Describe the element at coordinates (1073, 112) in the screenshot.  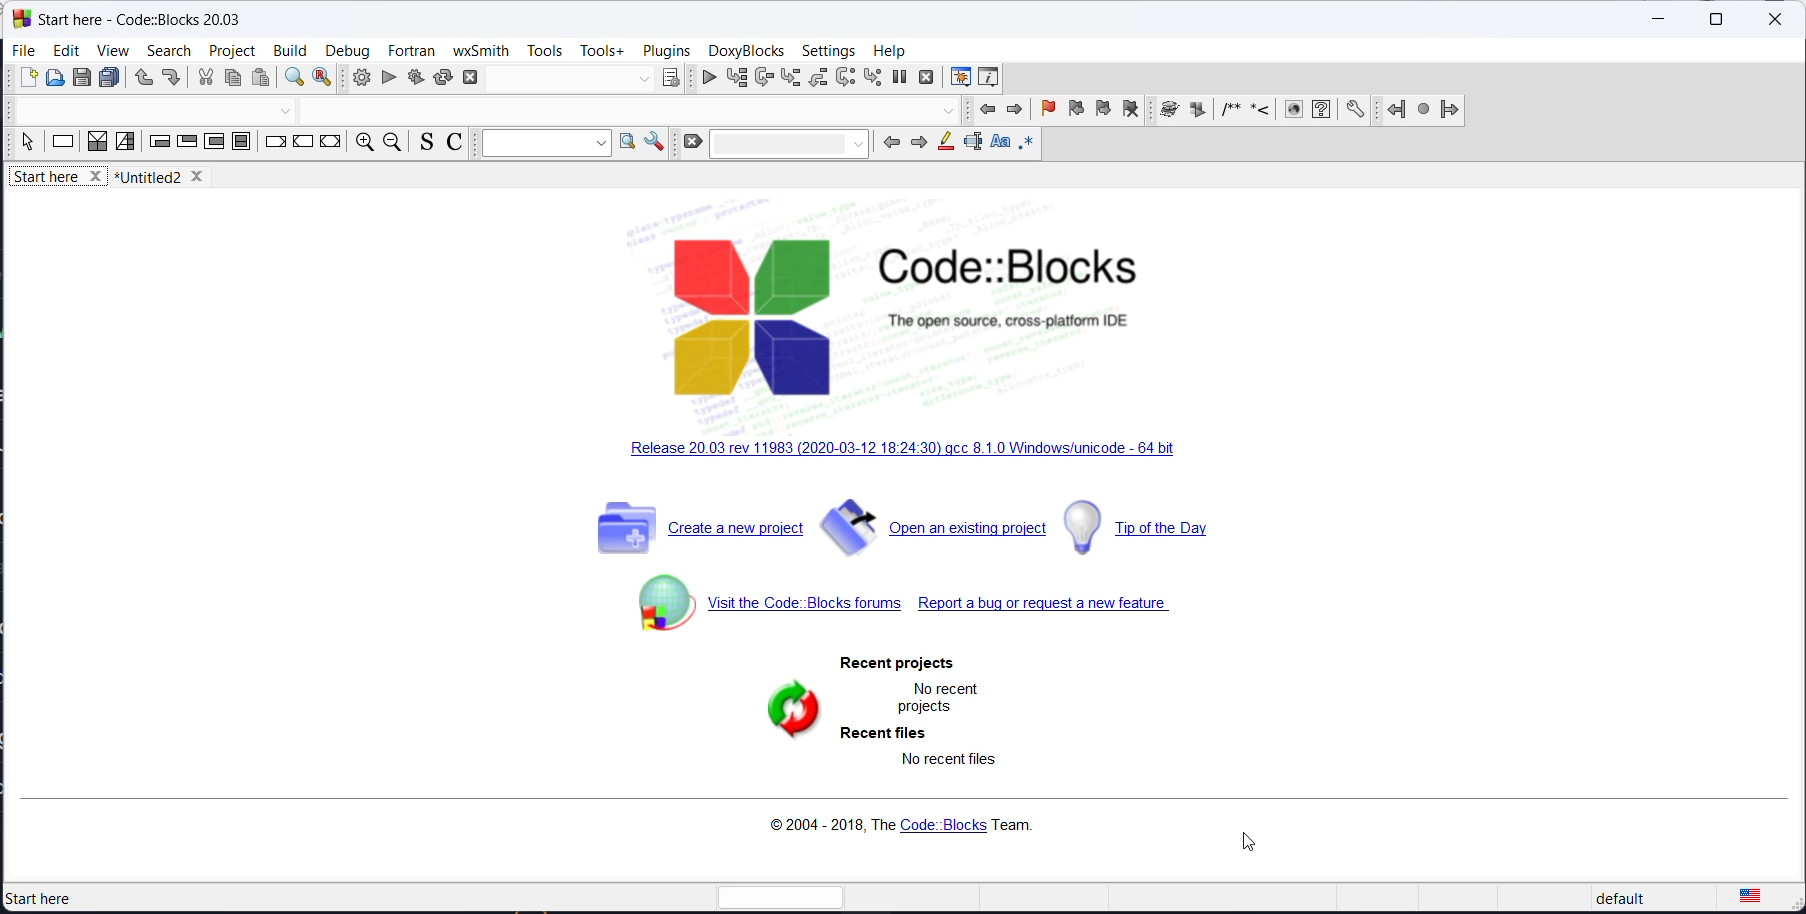
I see `previous bookmark` at that location.